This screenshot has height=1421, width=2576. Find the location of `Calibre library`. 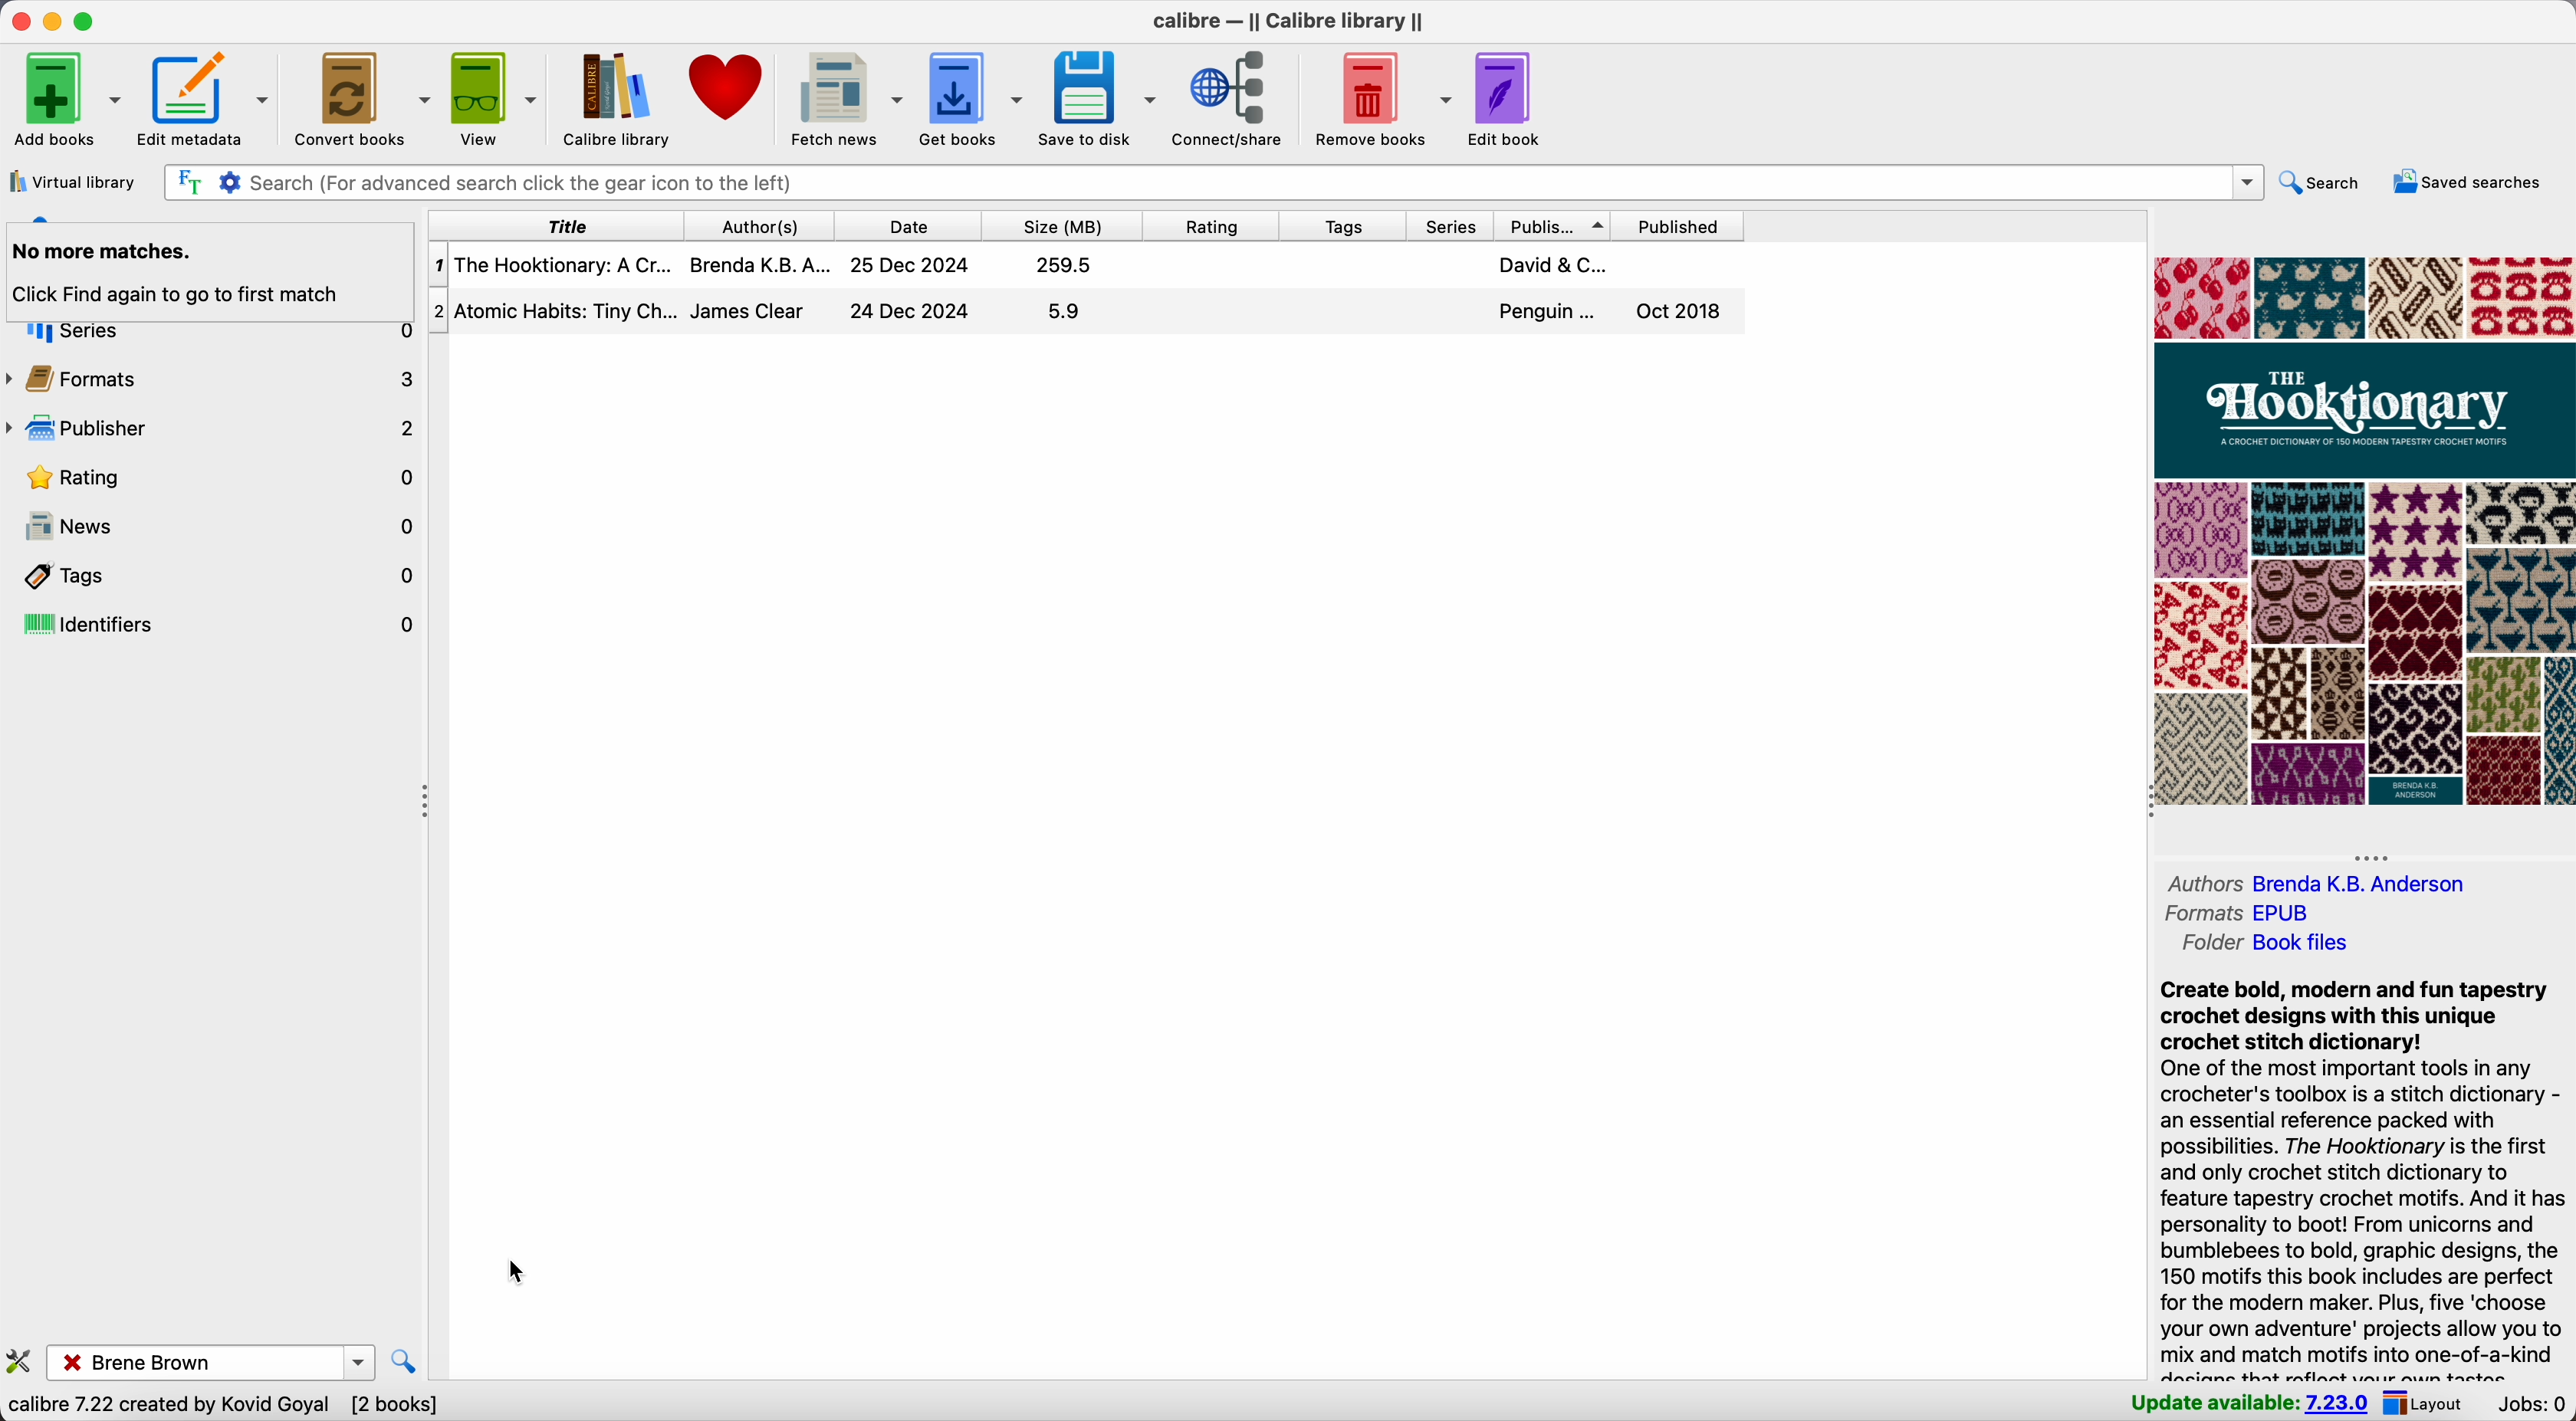

Calibre library is located at coordinates (615, 97).